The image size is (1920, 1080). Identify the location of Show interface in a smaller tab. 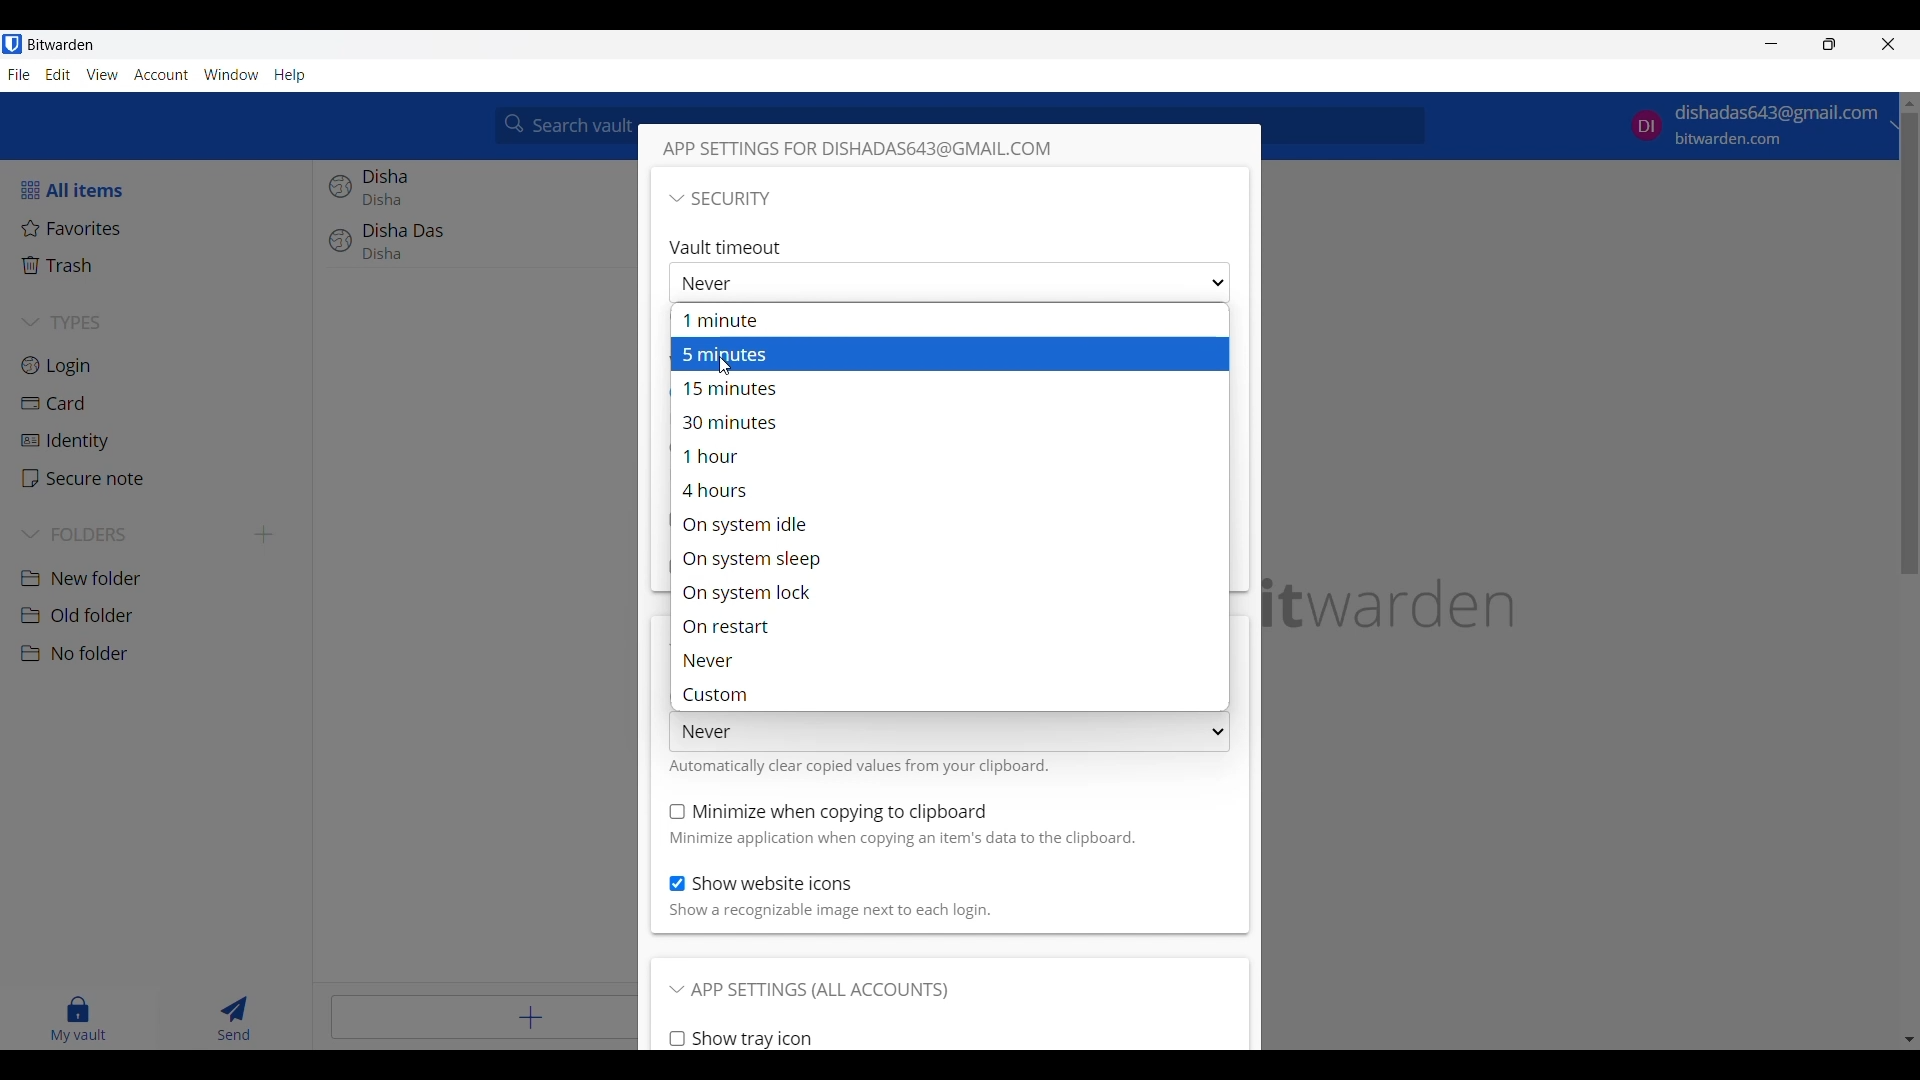
(1829, 43).